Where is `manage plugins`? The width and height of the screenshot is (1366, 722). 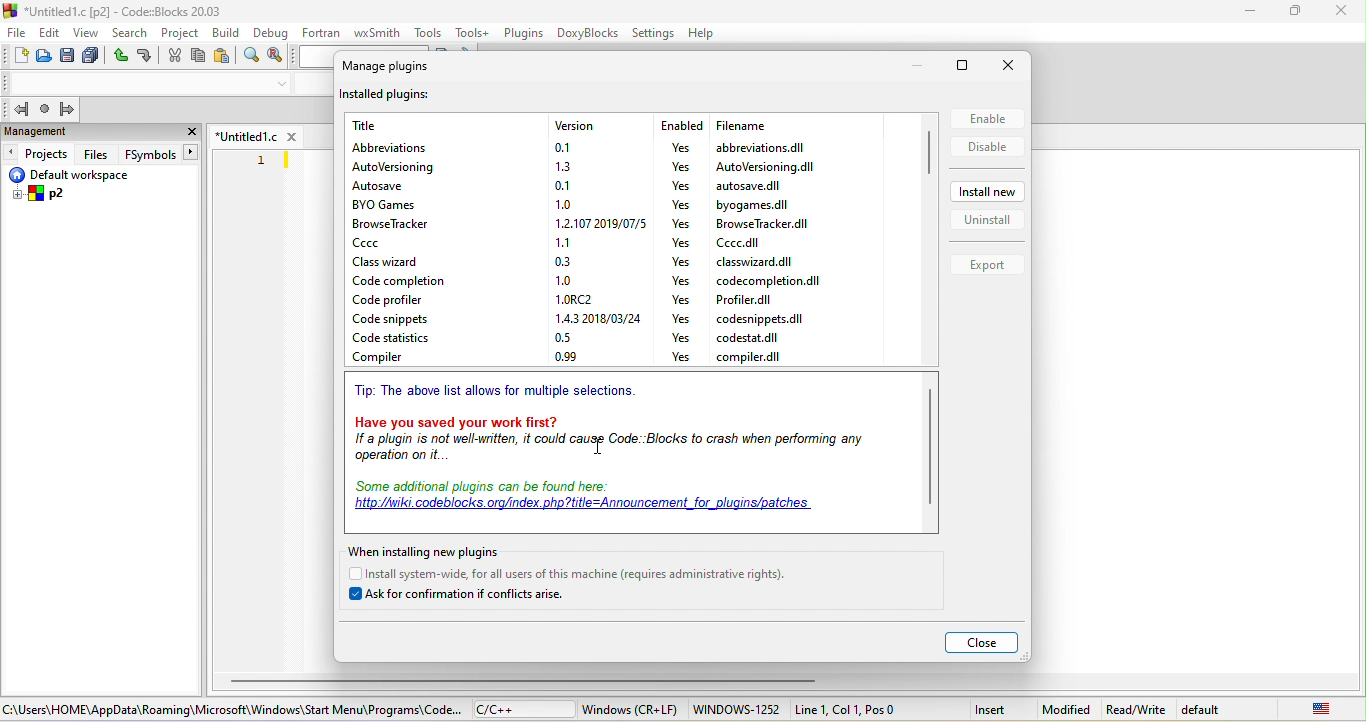 manage plugins is located at coordinates (400, 69).